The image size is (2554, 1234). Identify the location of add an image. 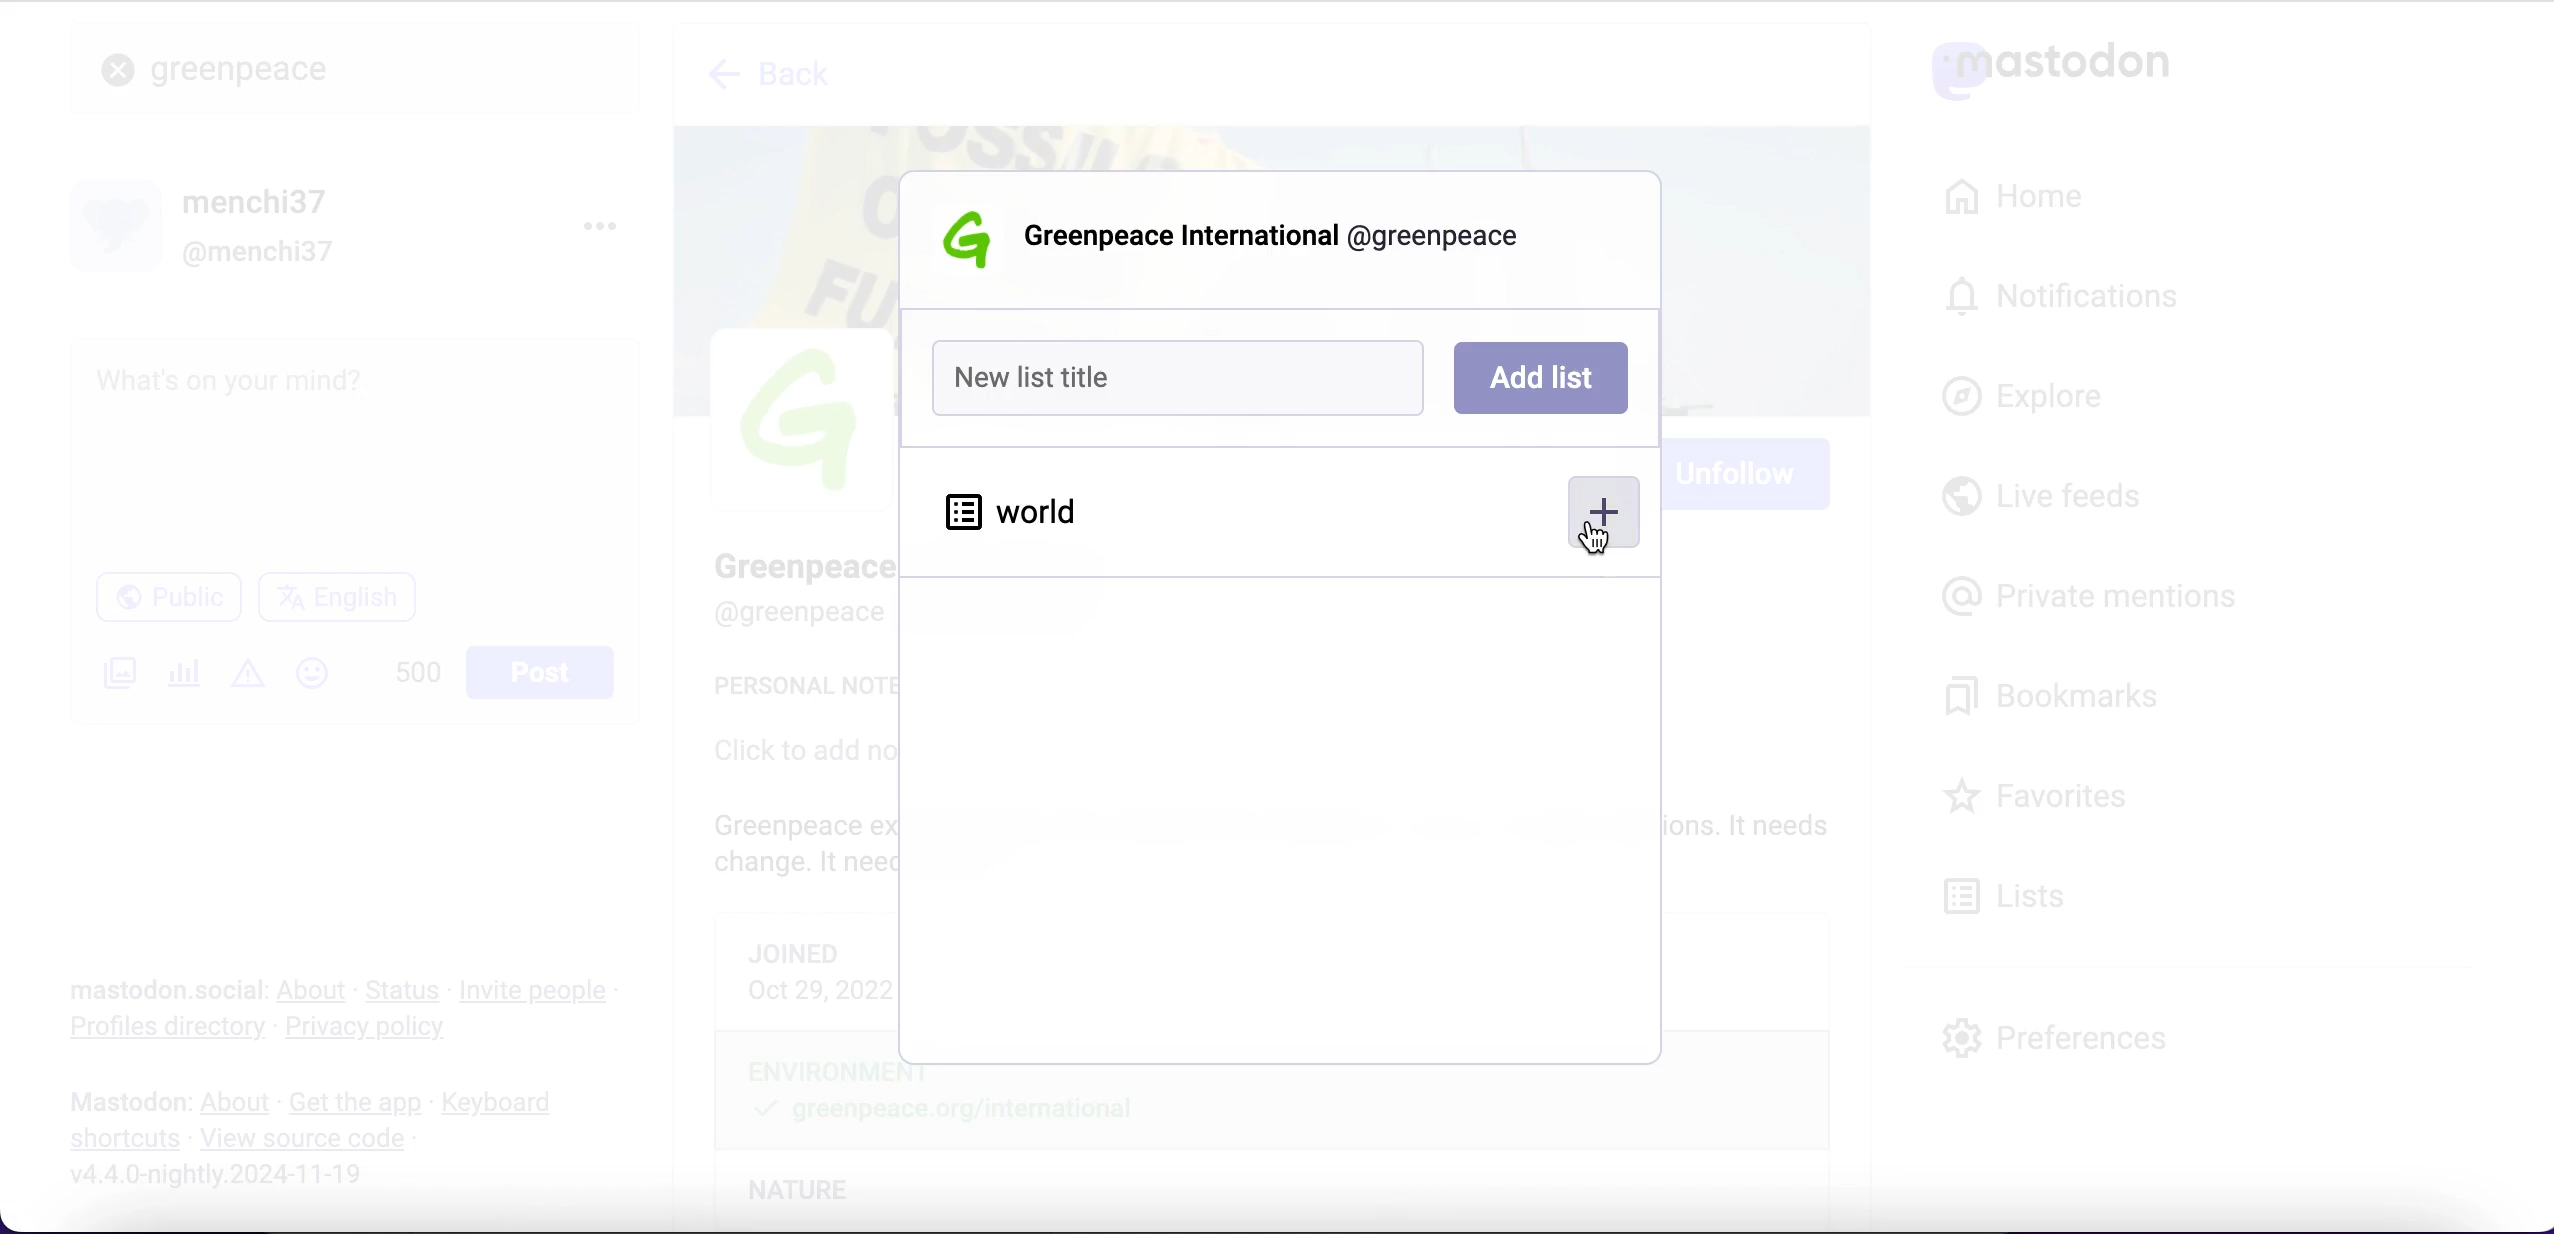
(117, 673).